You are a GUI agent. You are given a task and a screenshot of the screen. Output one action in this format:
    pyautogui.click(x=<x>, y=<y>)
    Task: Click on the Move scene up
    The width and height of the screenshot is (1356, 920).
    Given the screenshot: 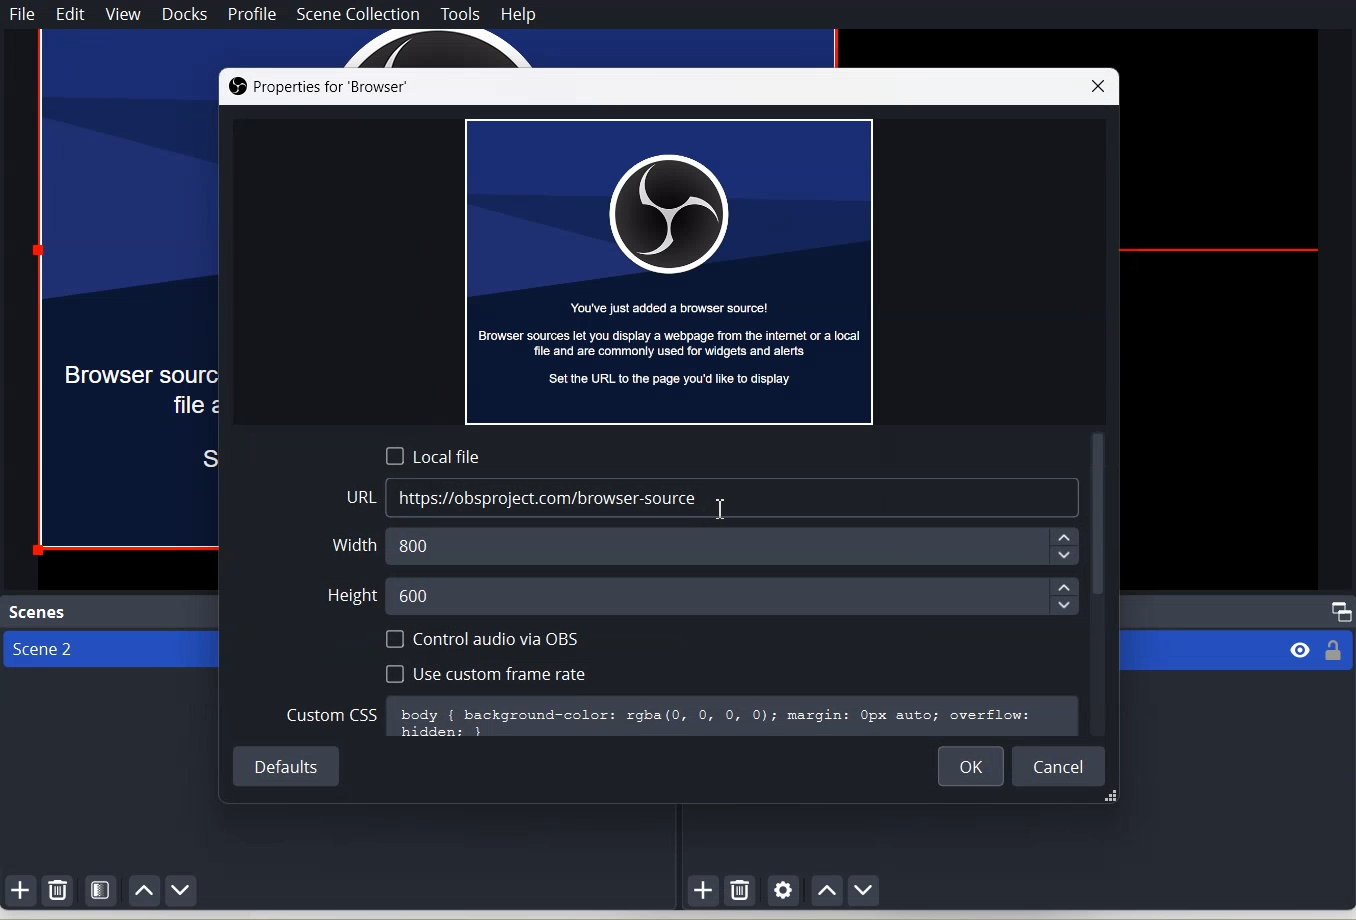 What is the action you would take?
    pyautogui.click(x=146, y=890)
    